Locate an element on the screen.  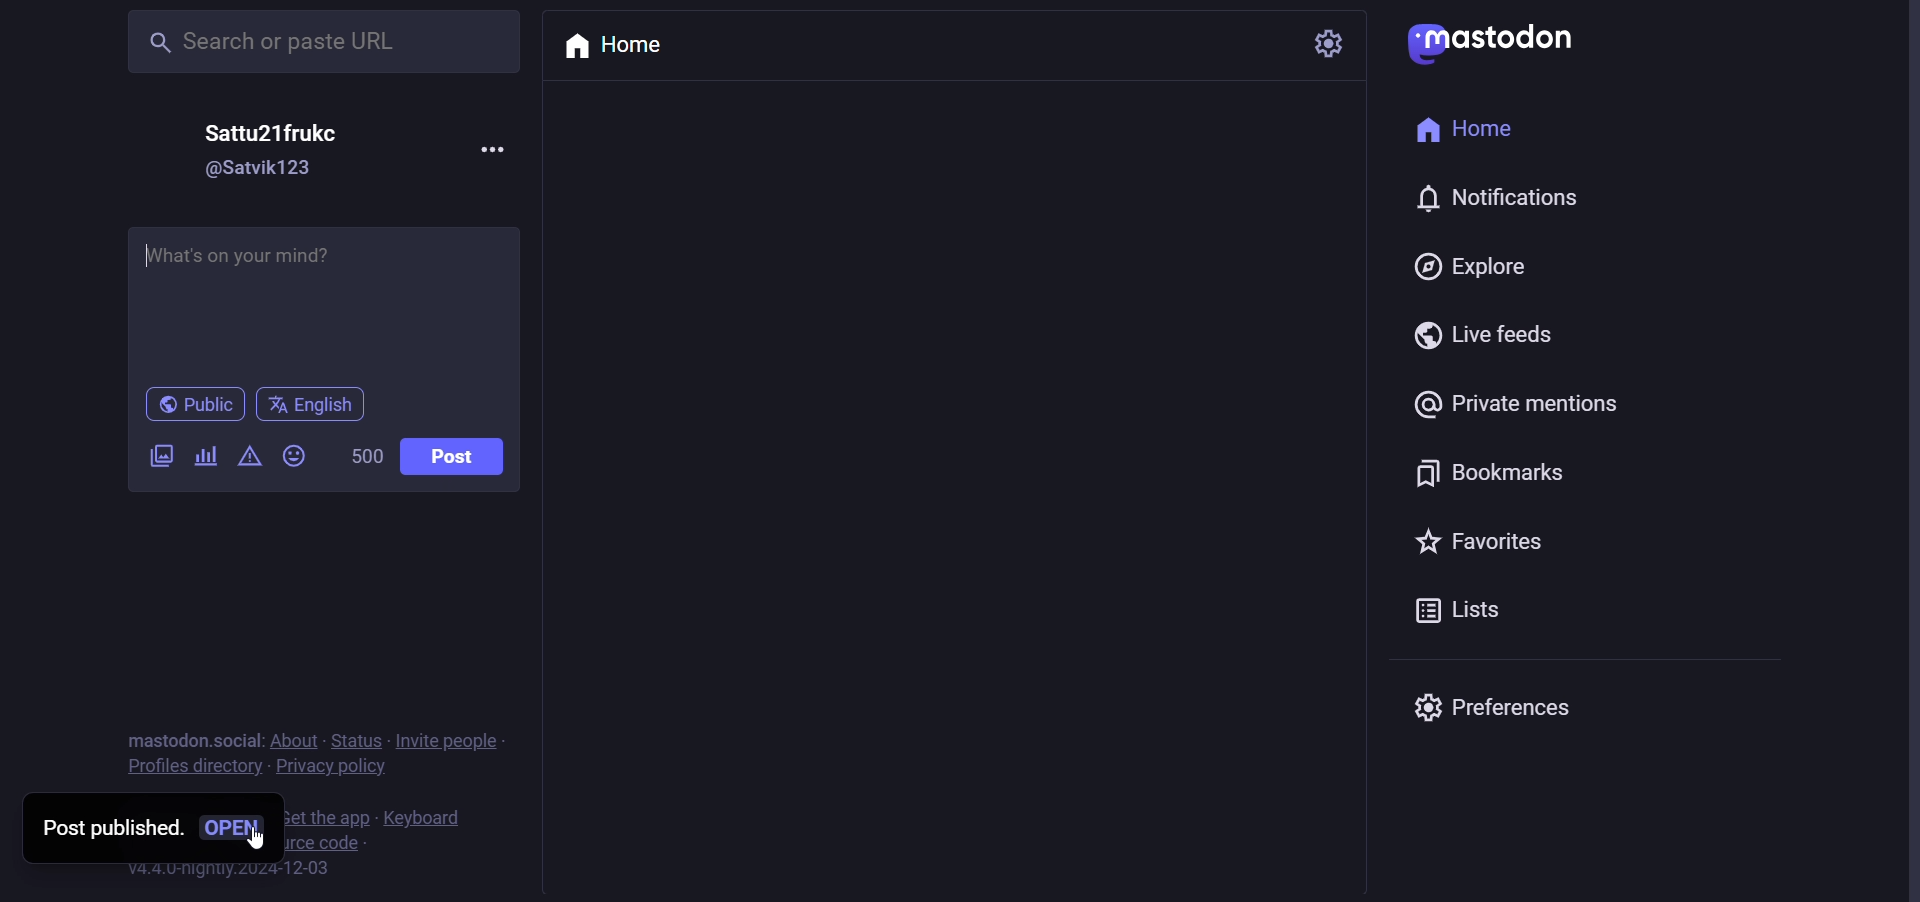
privacy policy is located at coordinates (329, 770).